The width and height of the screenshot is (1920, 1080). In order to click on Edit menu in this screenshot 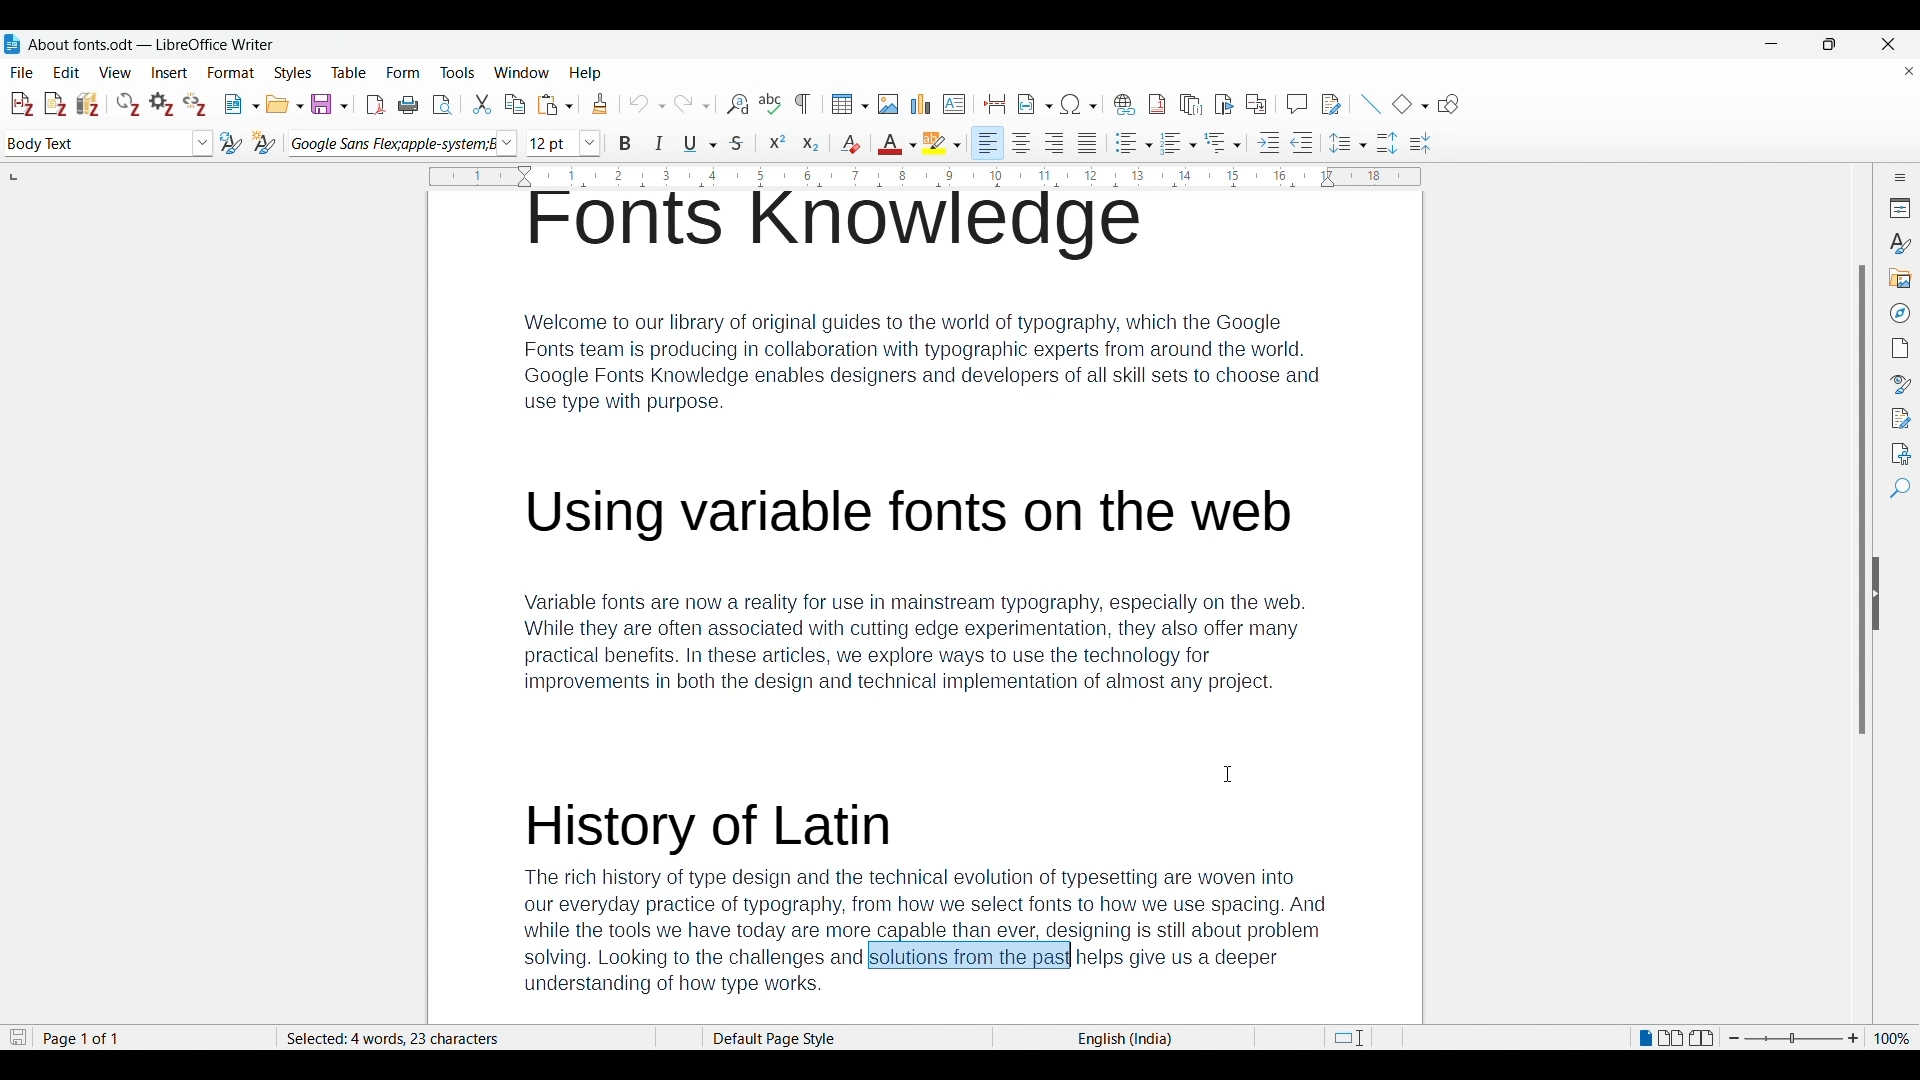, I will do `click(67, 72)`.